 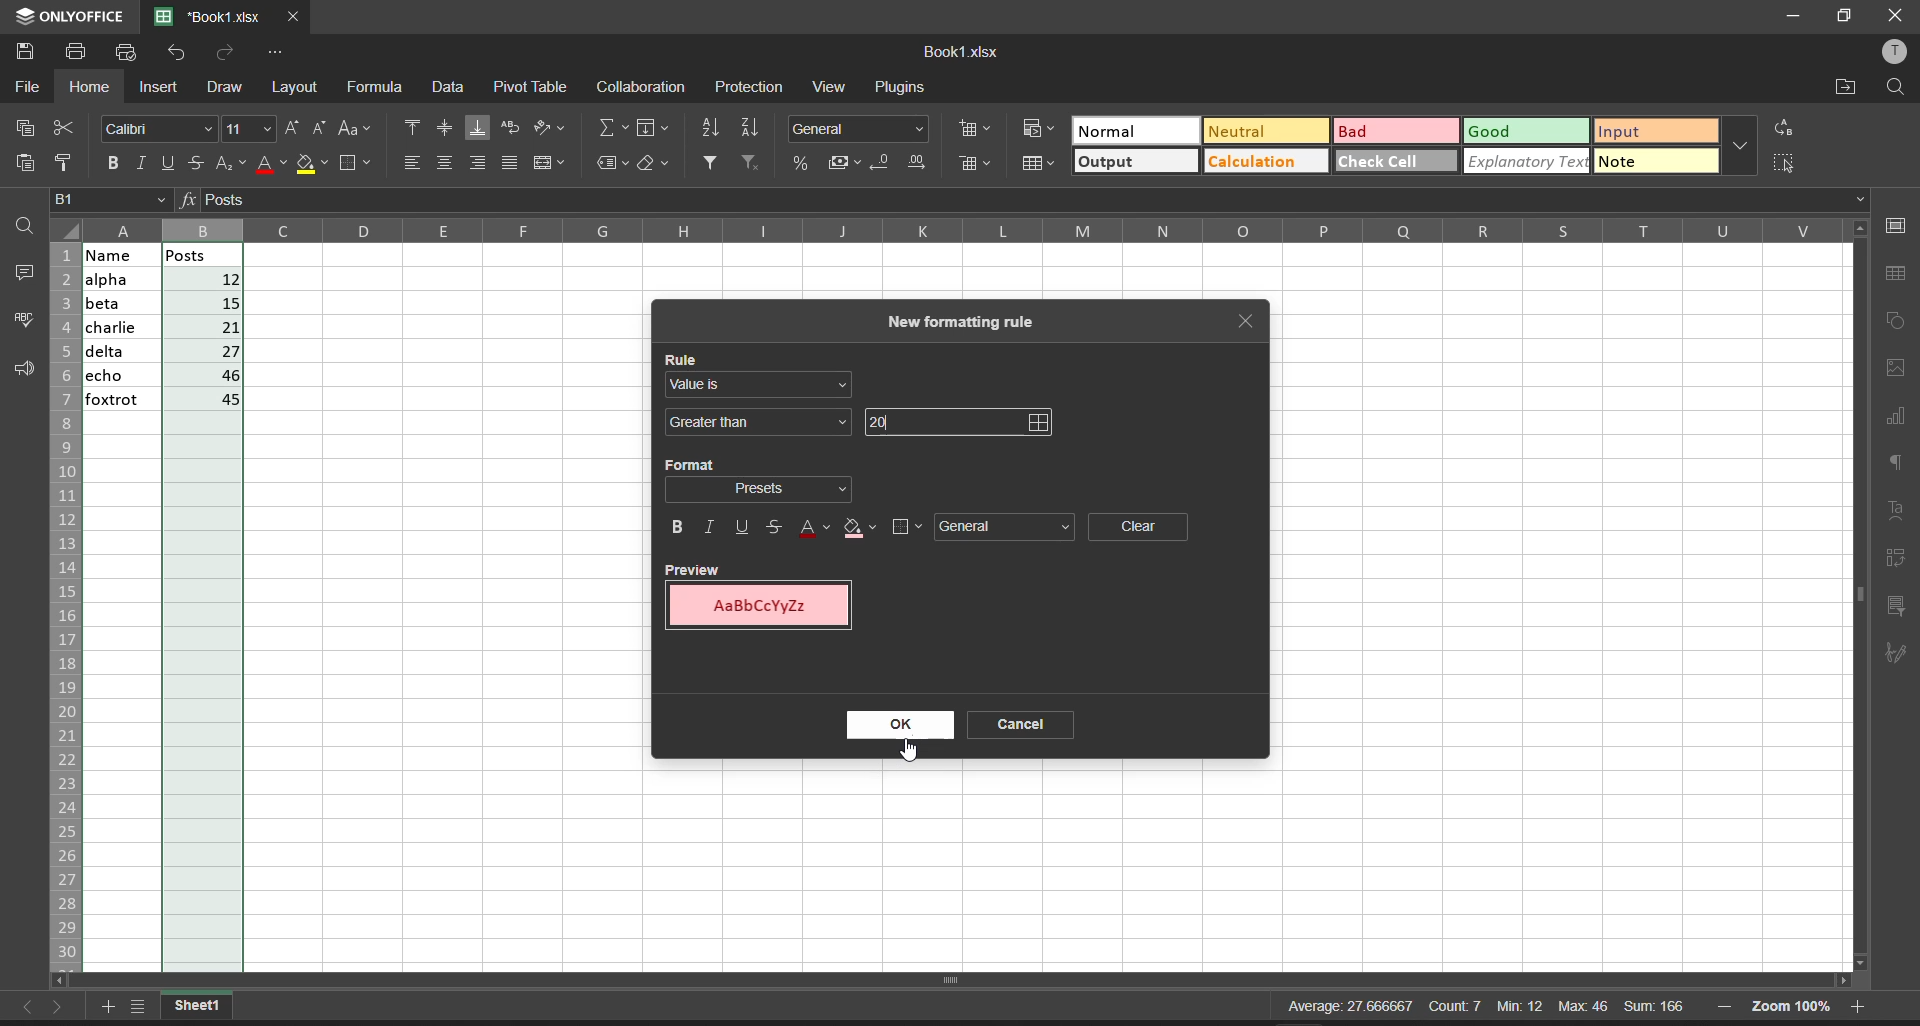 What do you see at coordinates (604, 128) in the screenshot?
I see `summation` at bounding box center [604, 128].